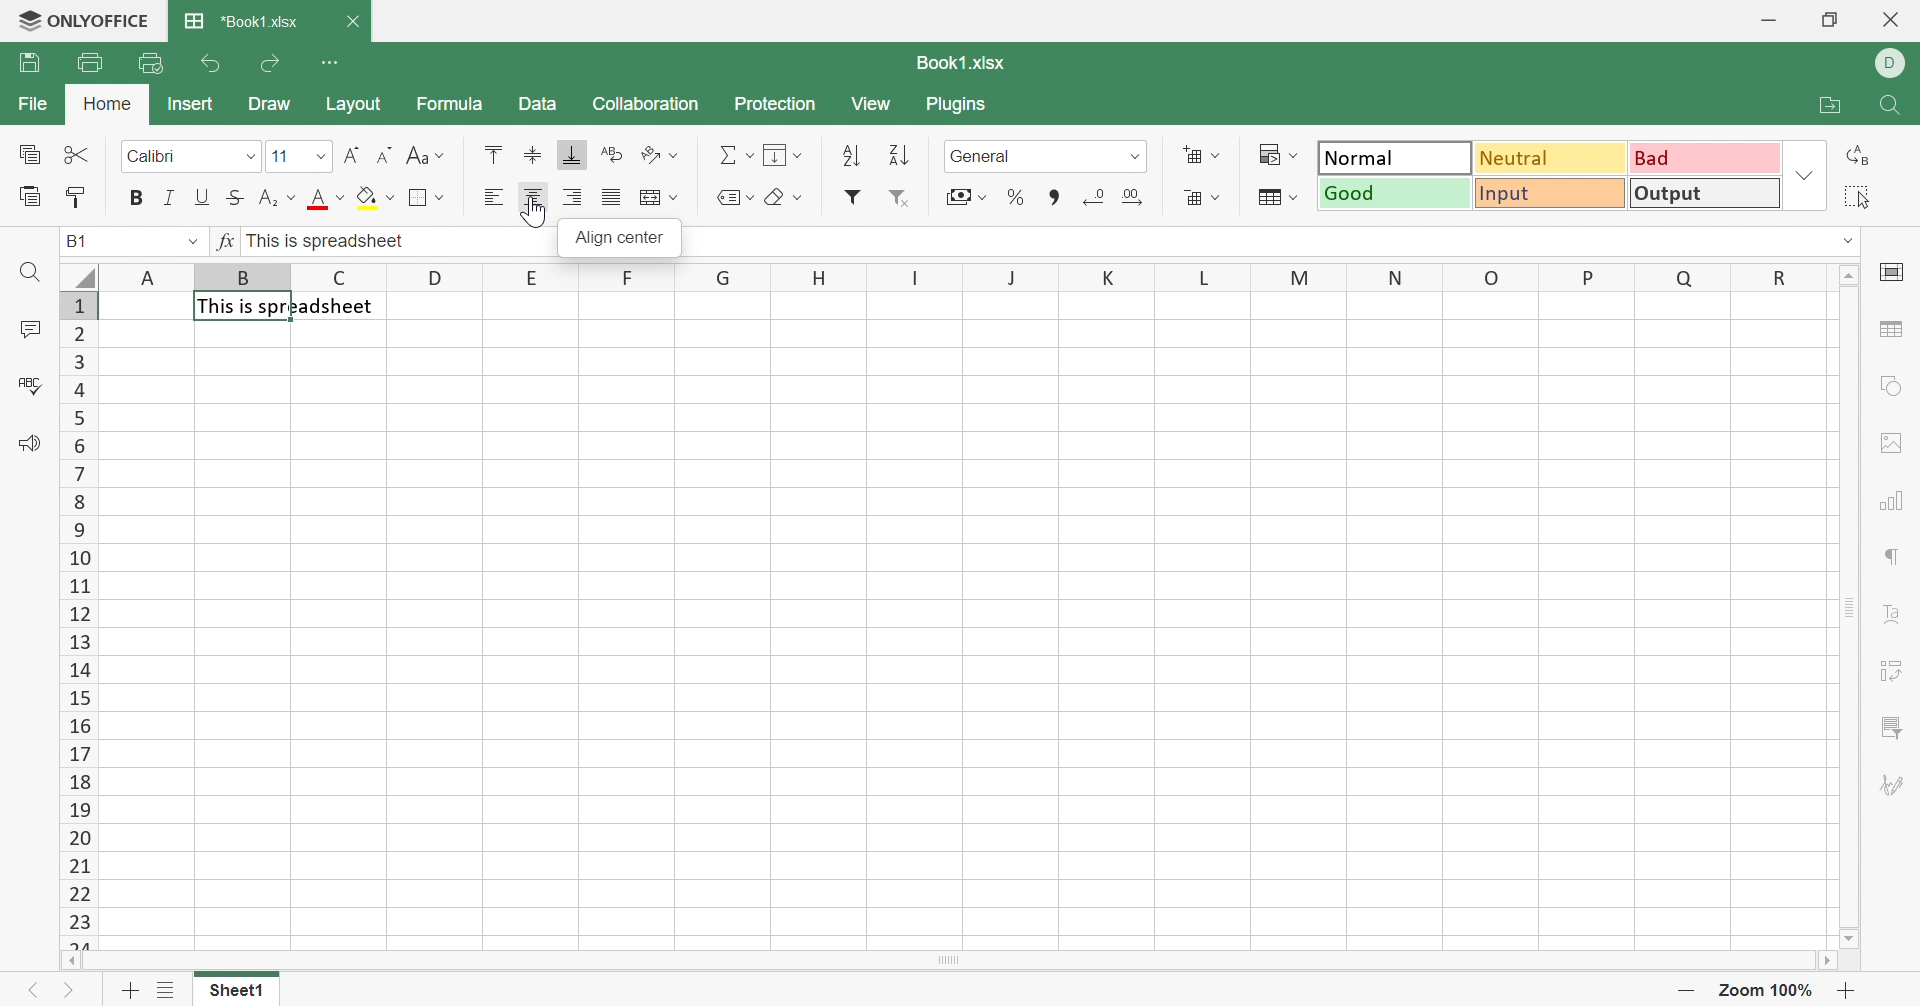 The height and width of the screenshot is (1006, 1920). What do you see at coordinates (288, 305) in the screenshot?
I see `This is spreadsheet` at bounding box center [288, 305].